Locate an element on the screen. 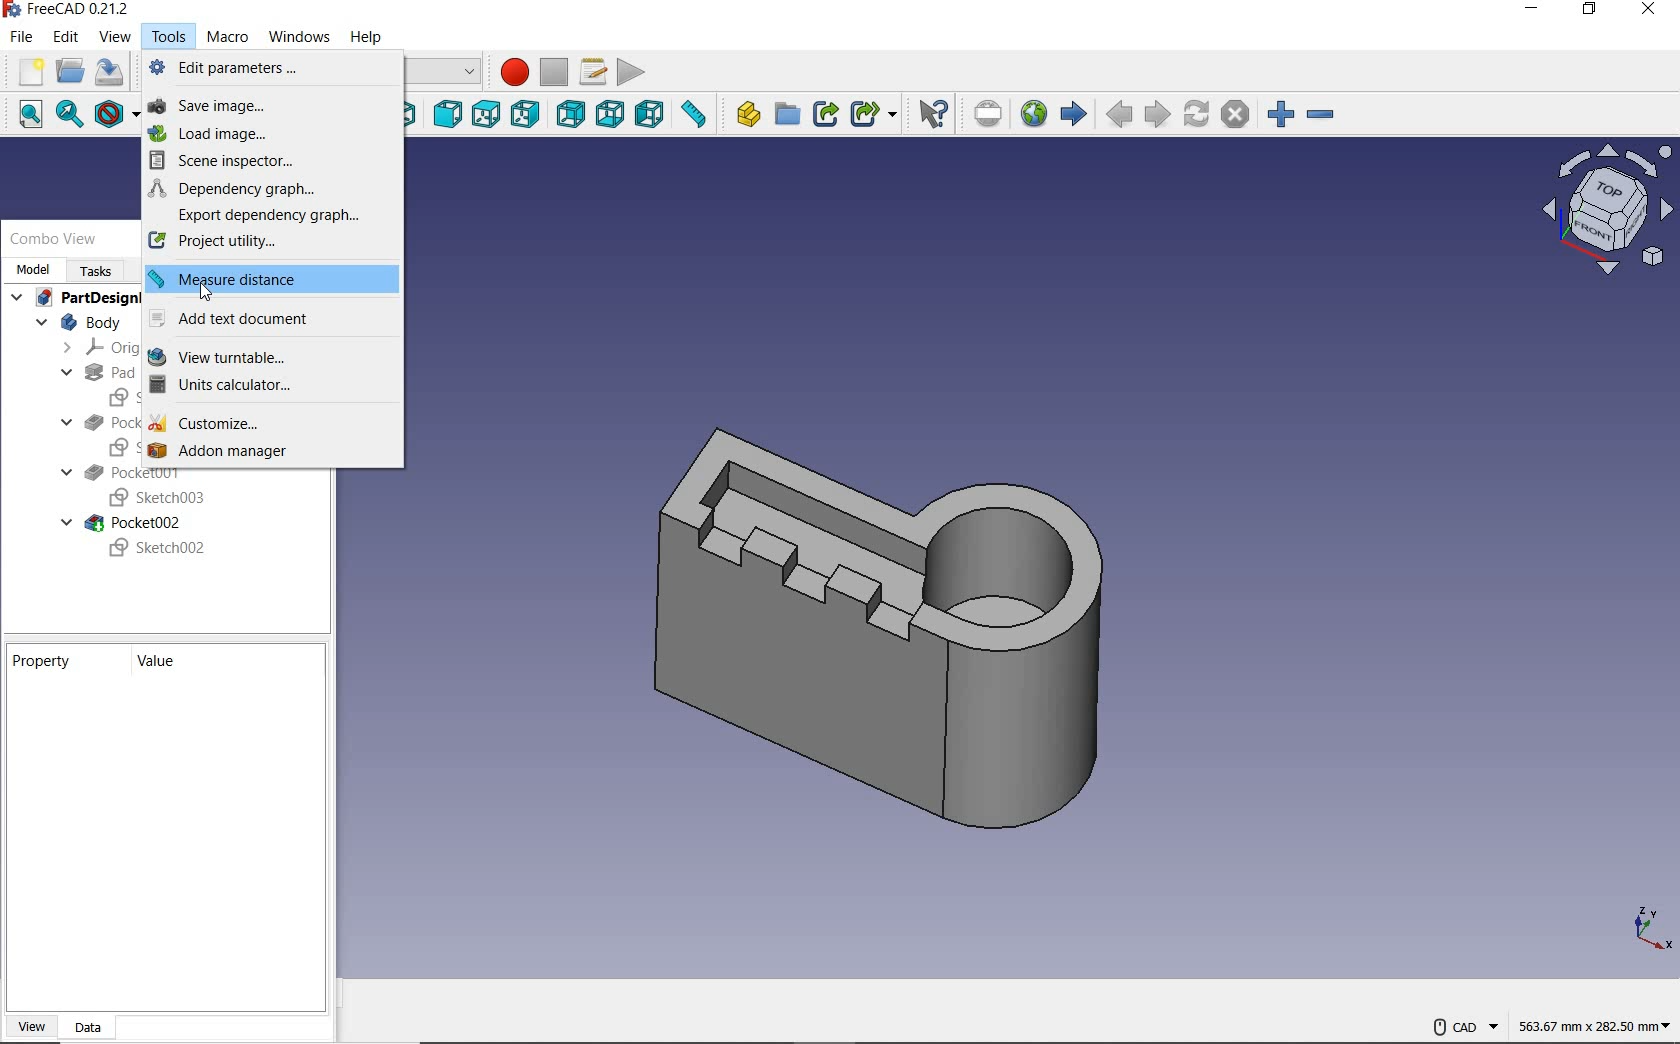  create part is located at coordinates (743, 116).